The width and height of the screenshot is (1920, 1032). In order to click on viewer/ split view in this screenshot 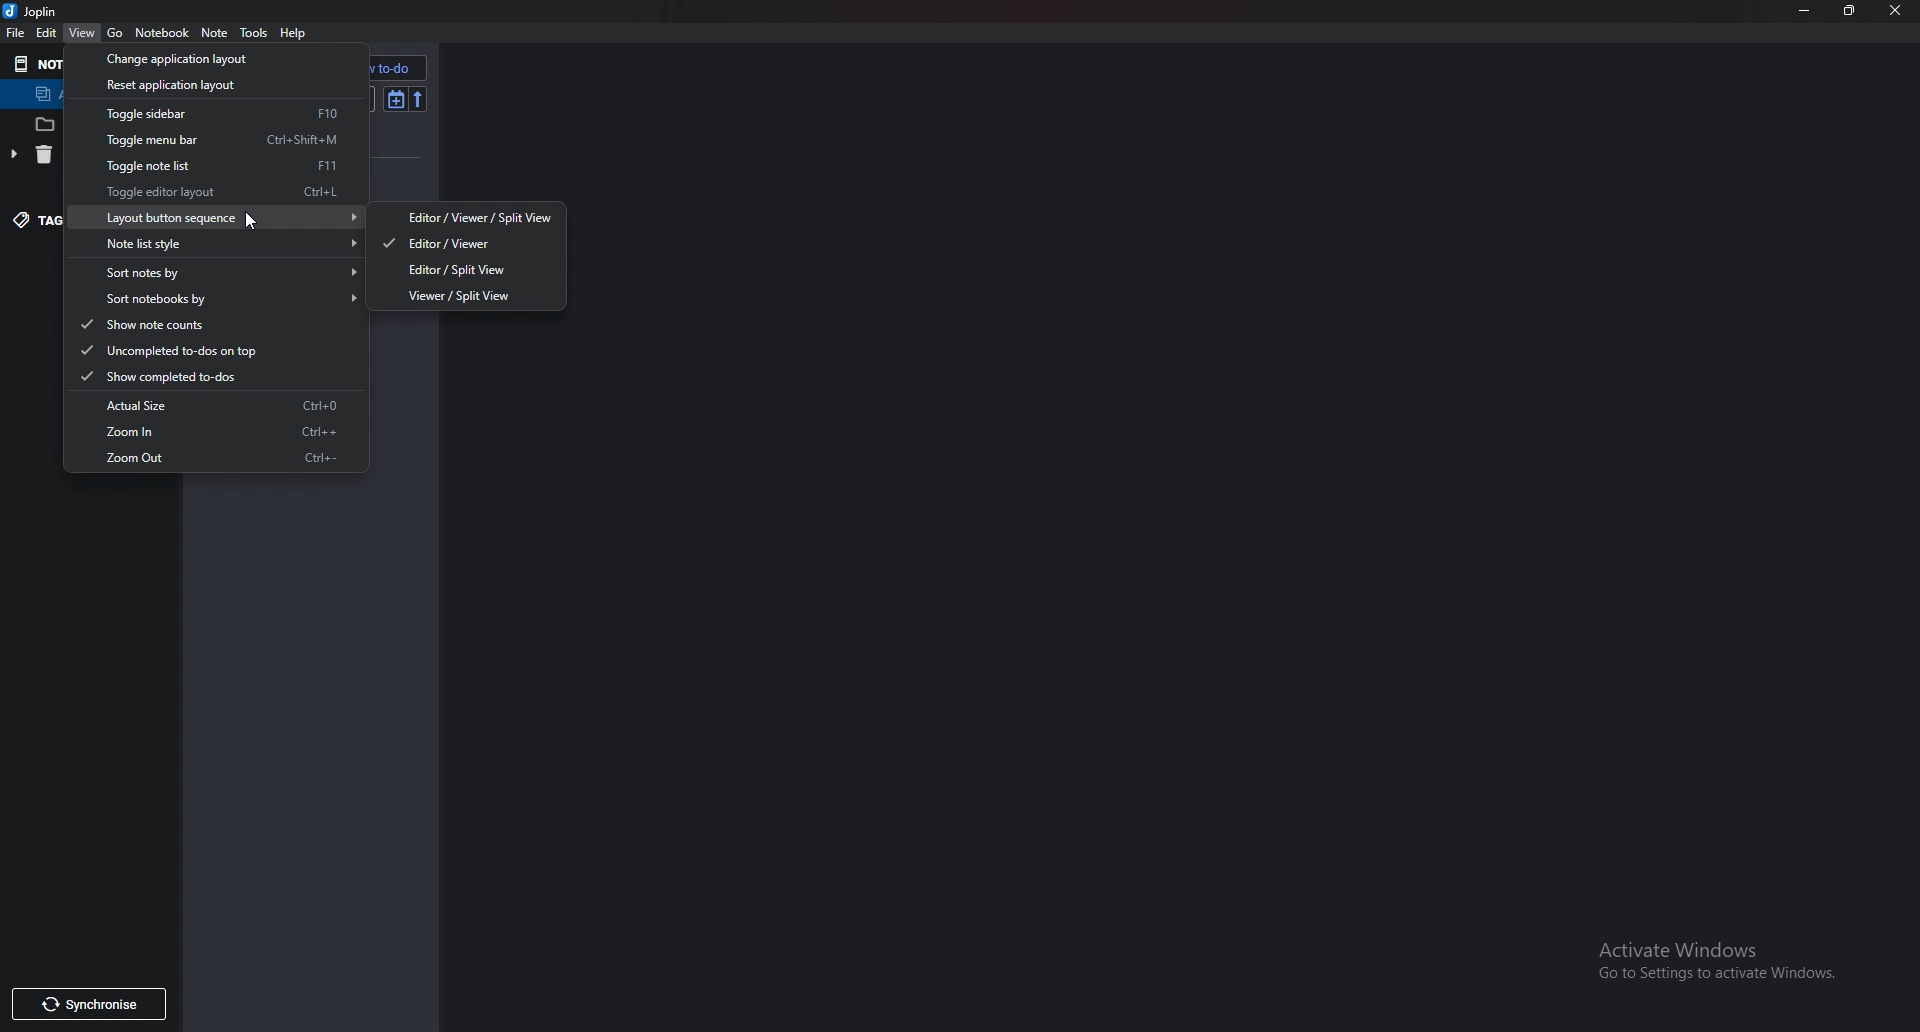, I will do `click(475, 295)`.